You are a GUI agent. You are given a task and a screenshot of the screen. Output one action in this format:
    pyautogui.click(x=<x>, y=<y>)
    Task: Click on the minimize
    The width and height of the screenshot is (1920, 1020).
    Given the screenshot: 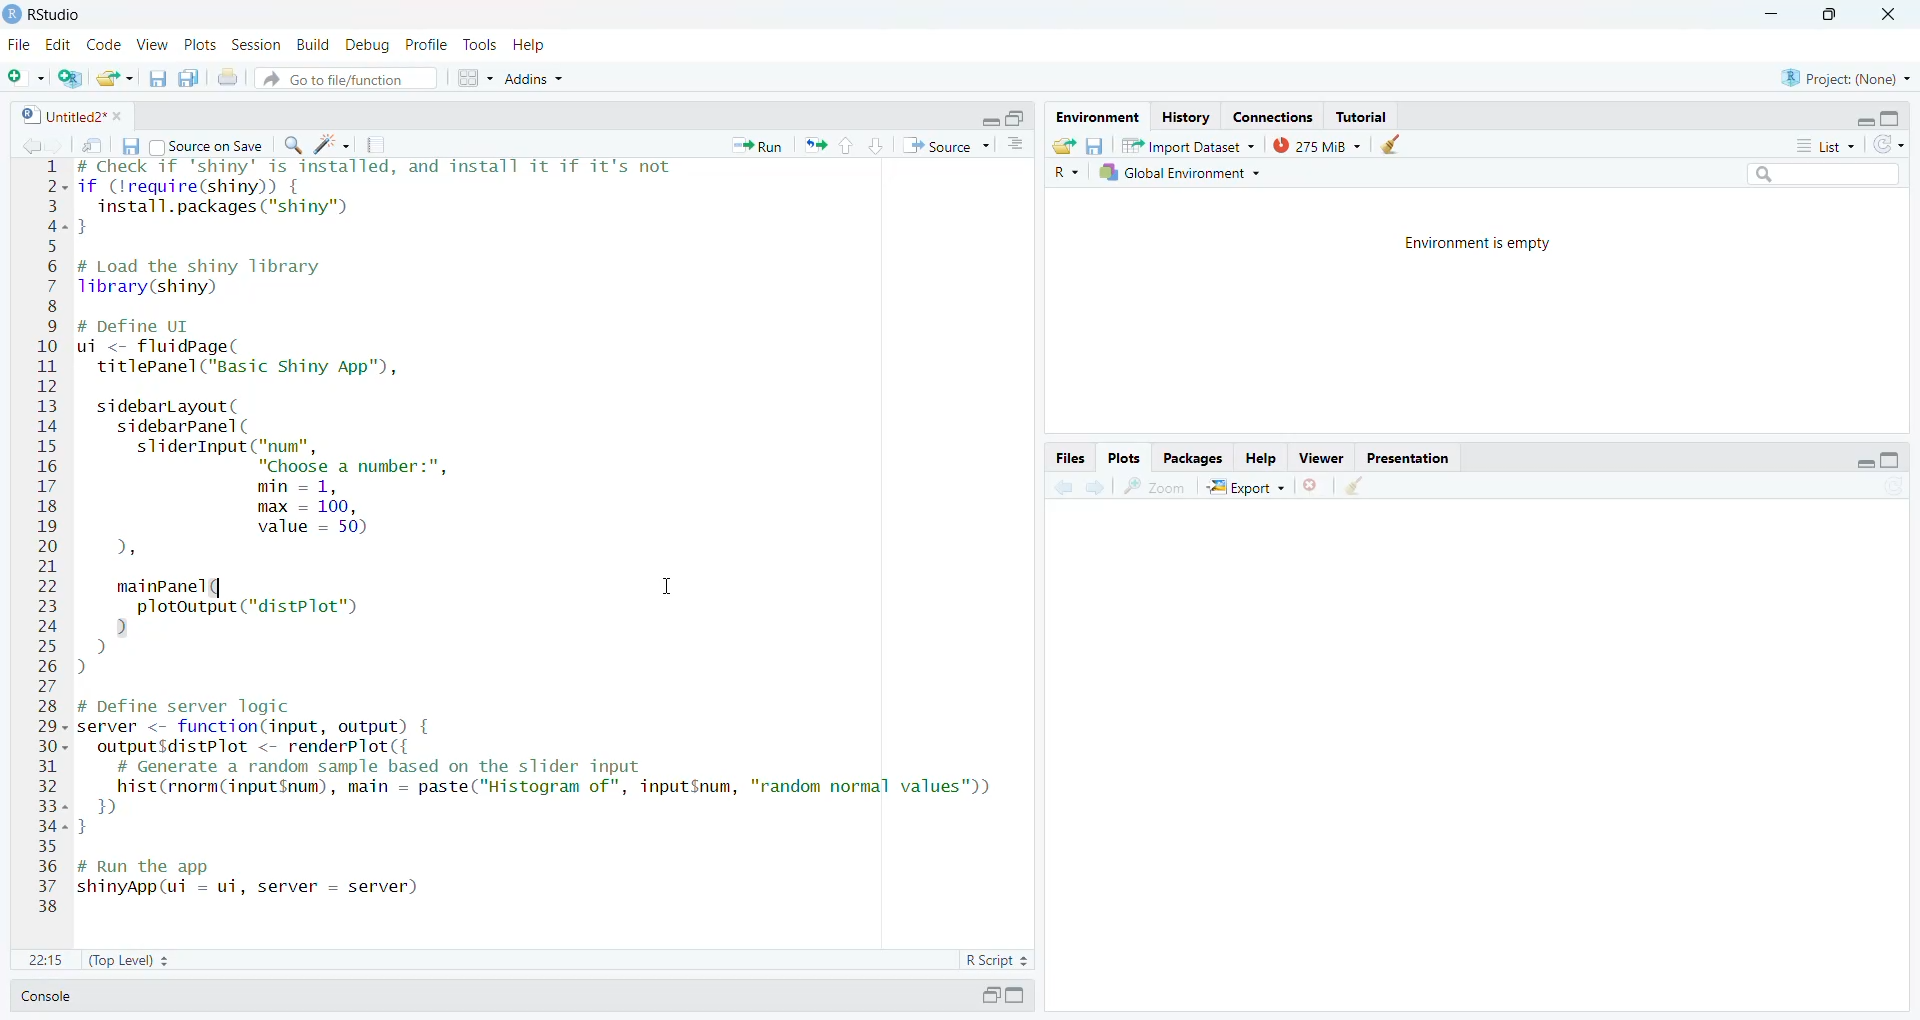 What is the action you would take?
    pyautogui.click(x=1865, y=463)
    